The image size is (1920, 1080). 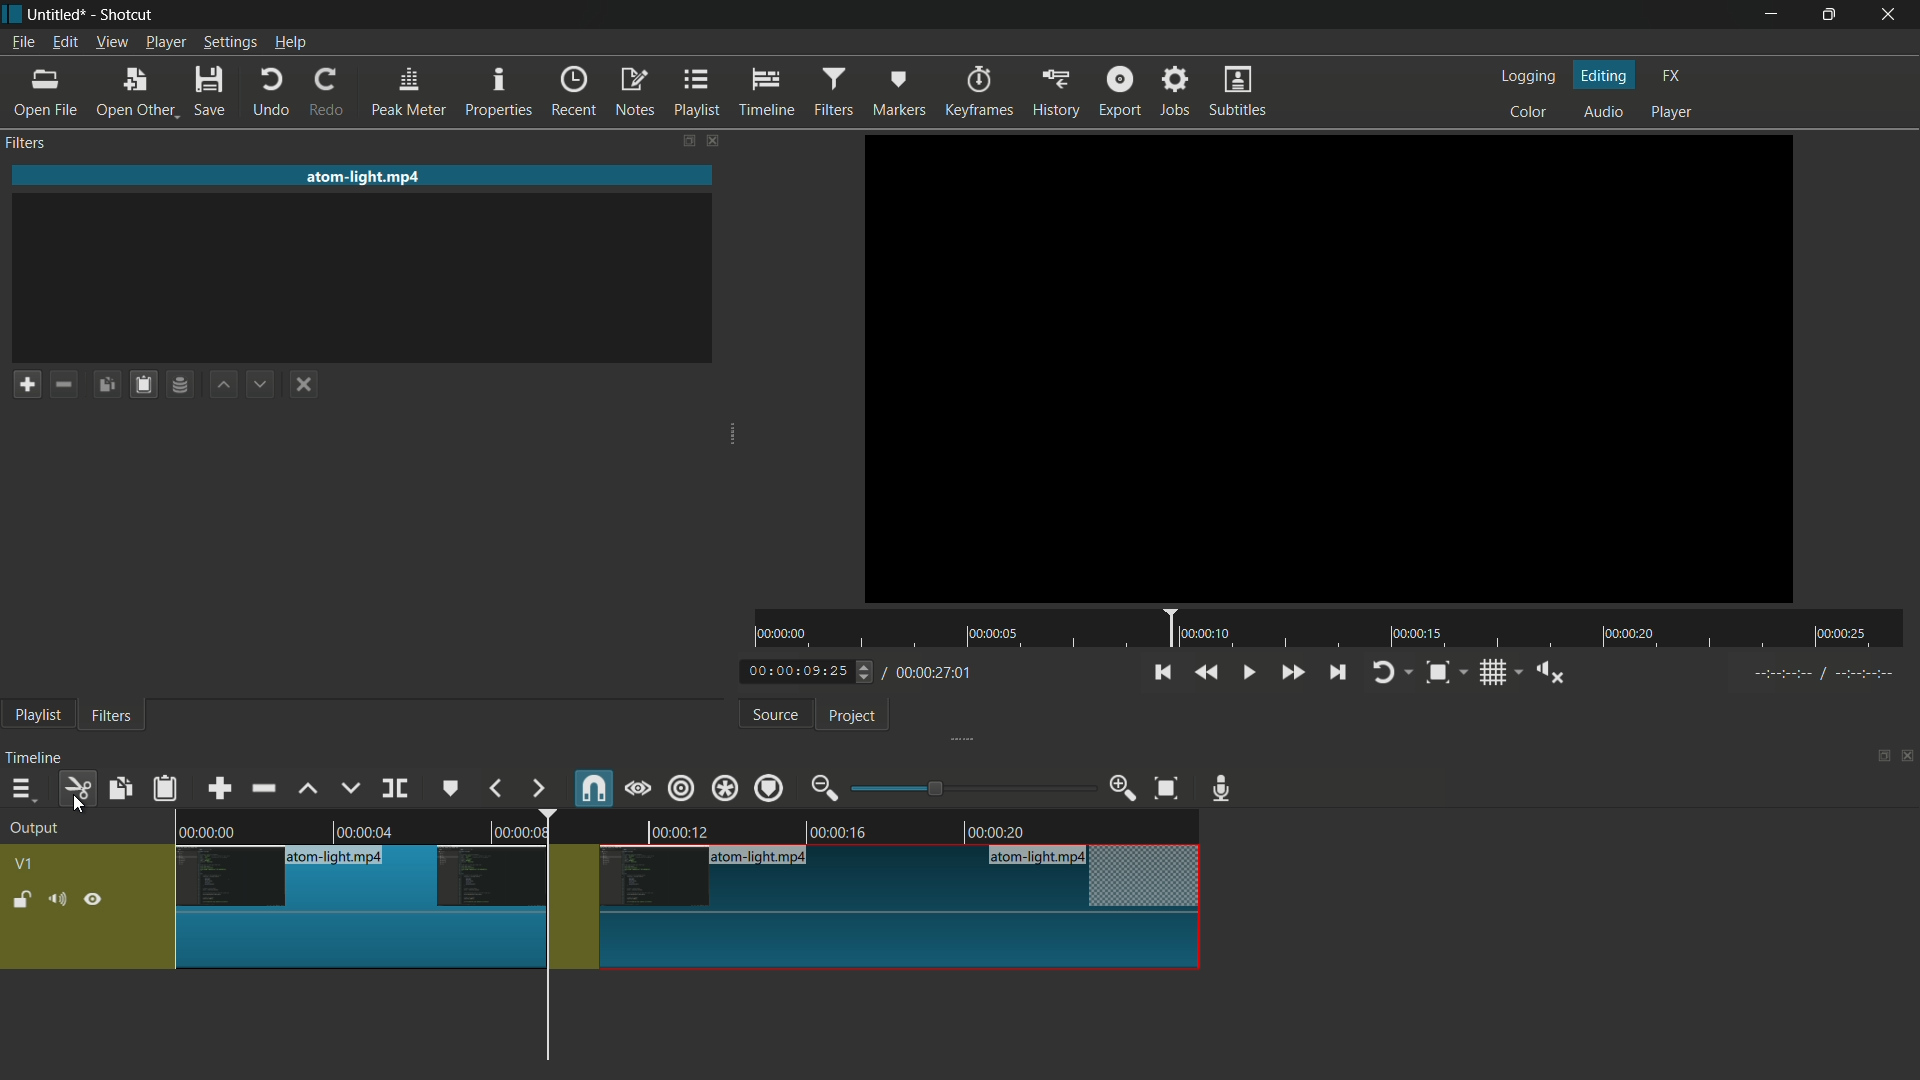 What do you see at coordinates (122, 788) in the screenshot?
I see `copy checked filters` at bounding box center [122, 788].